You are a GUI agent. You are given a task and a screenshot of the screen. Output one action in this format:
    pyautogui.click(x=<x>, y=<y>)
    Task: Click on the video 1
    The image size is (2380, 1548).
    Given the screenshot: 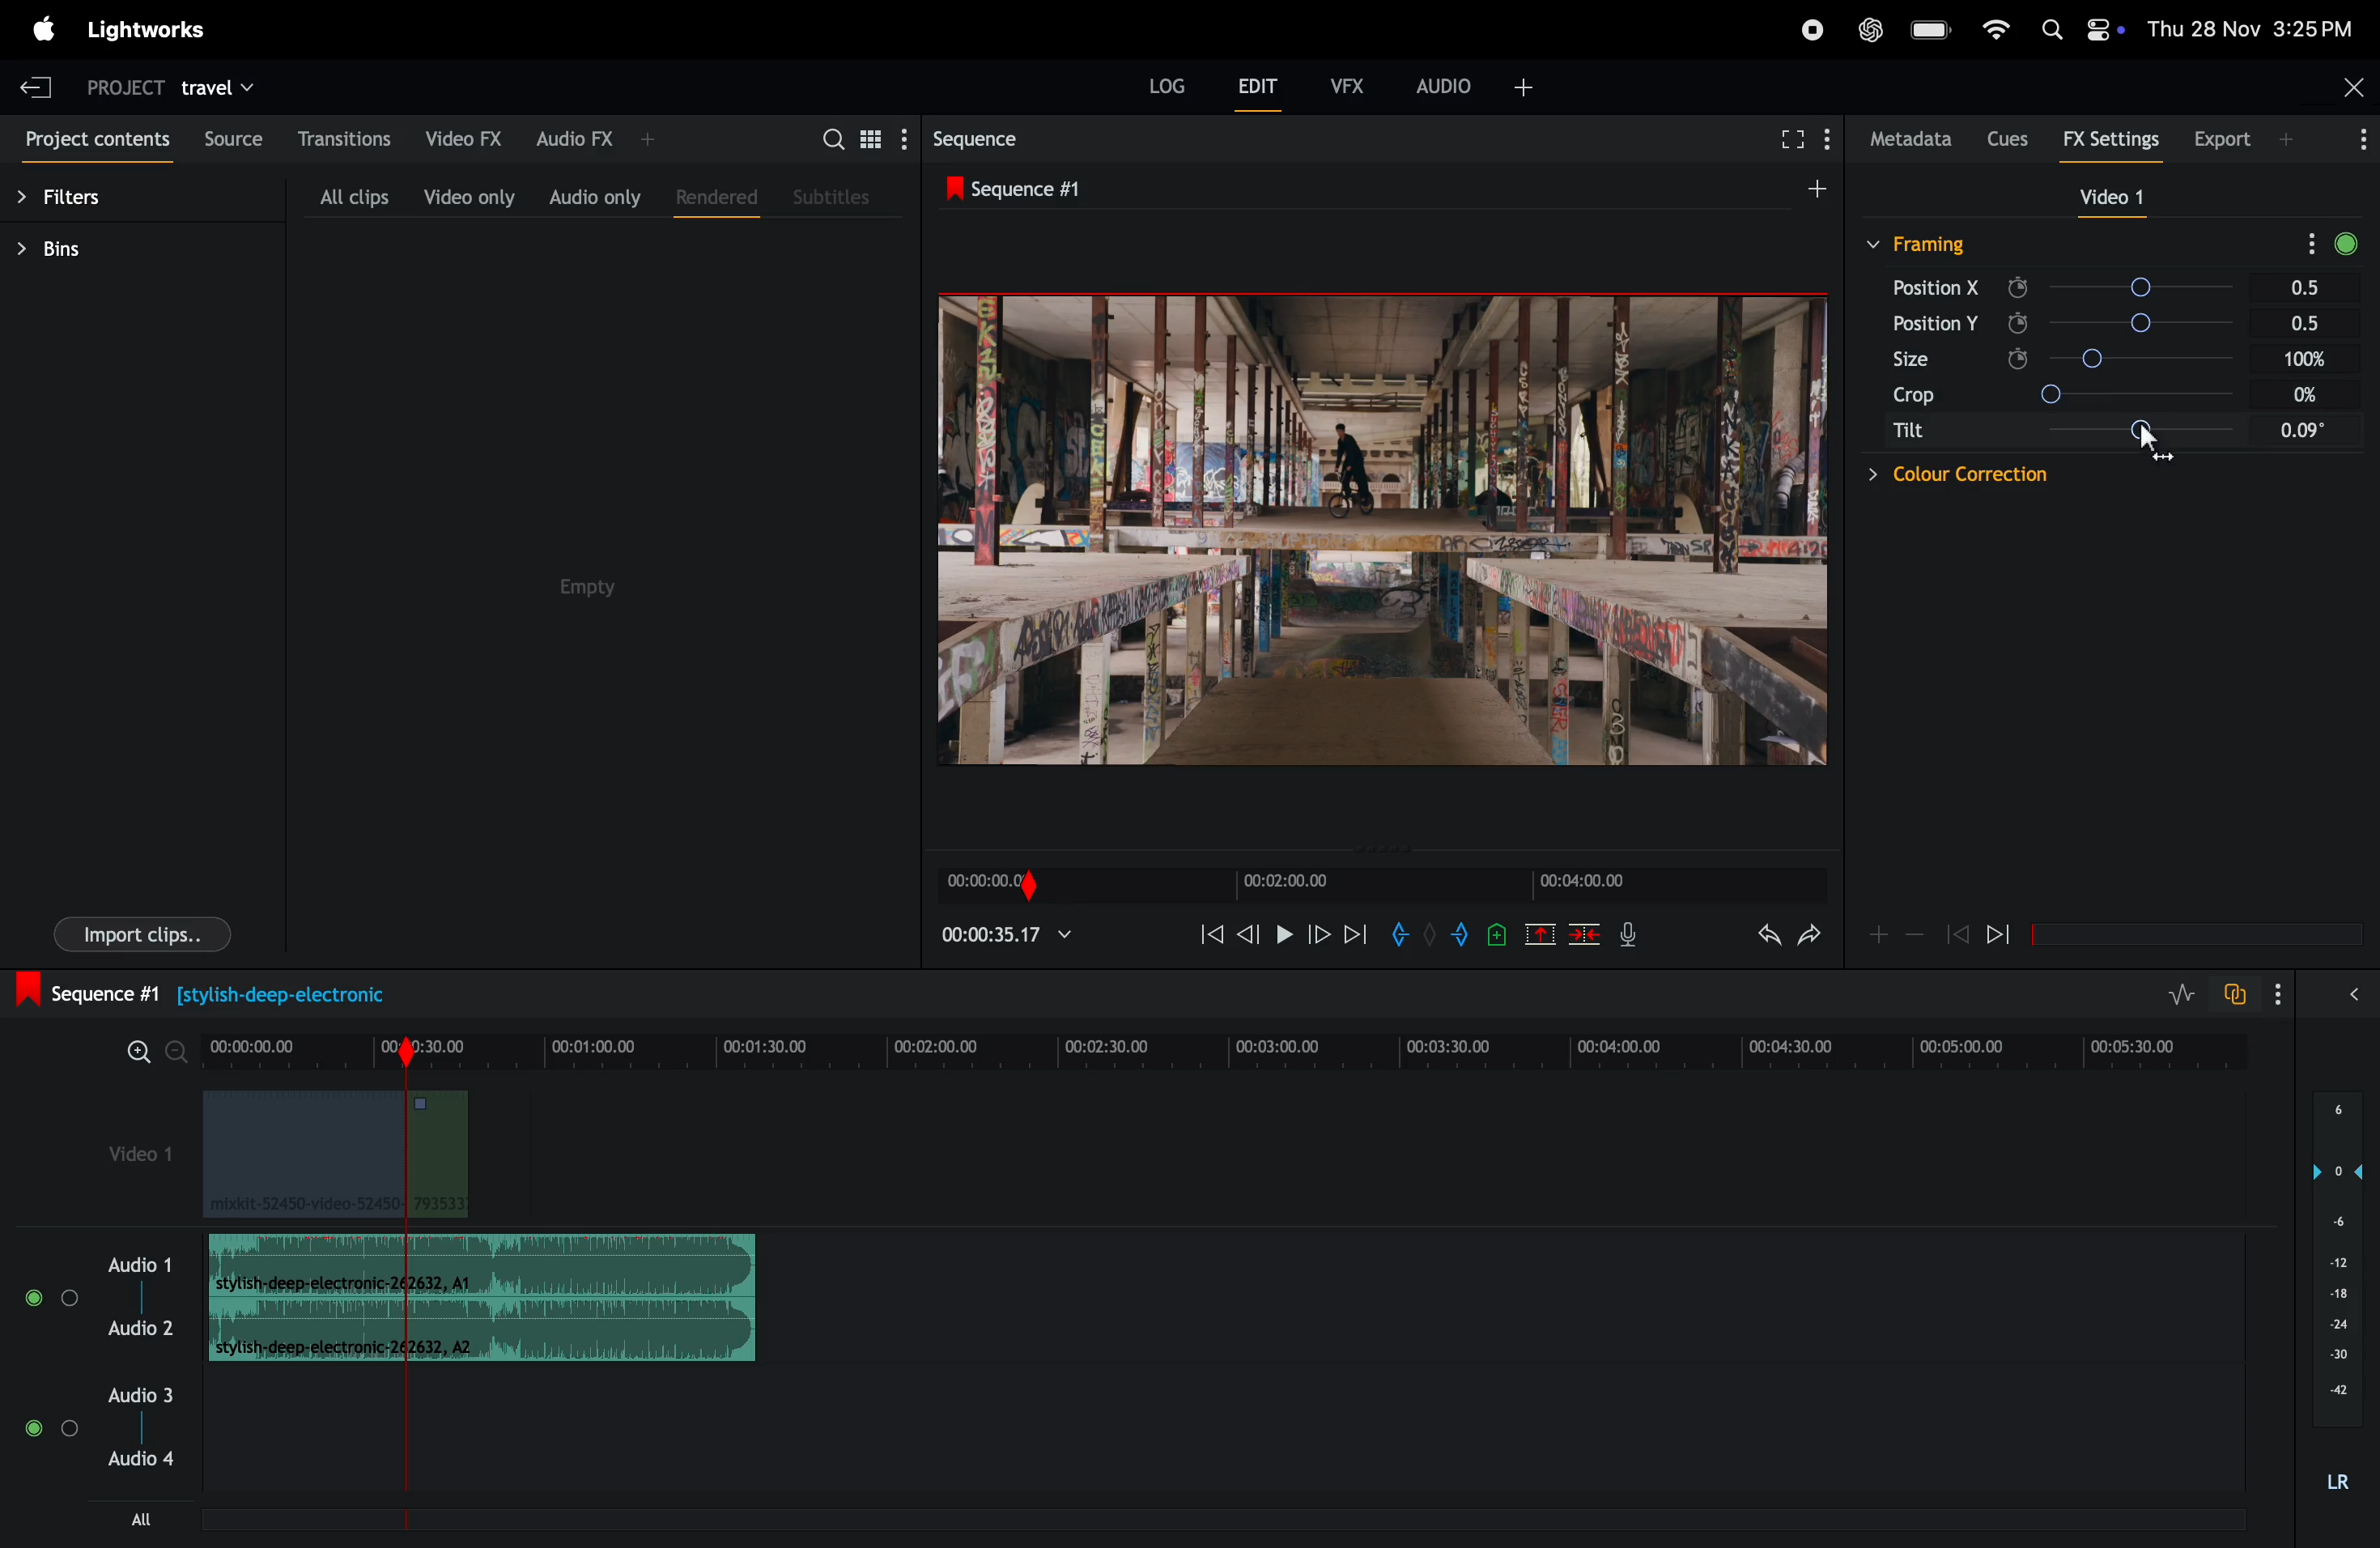 What is the action you would take?
    pyautogui.click(x=2122, y=198)
    